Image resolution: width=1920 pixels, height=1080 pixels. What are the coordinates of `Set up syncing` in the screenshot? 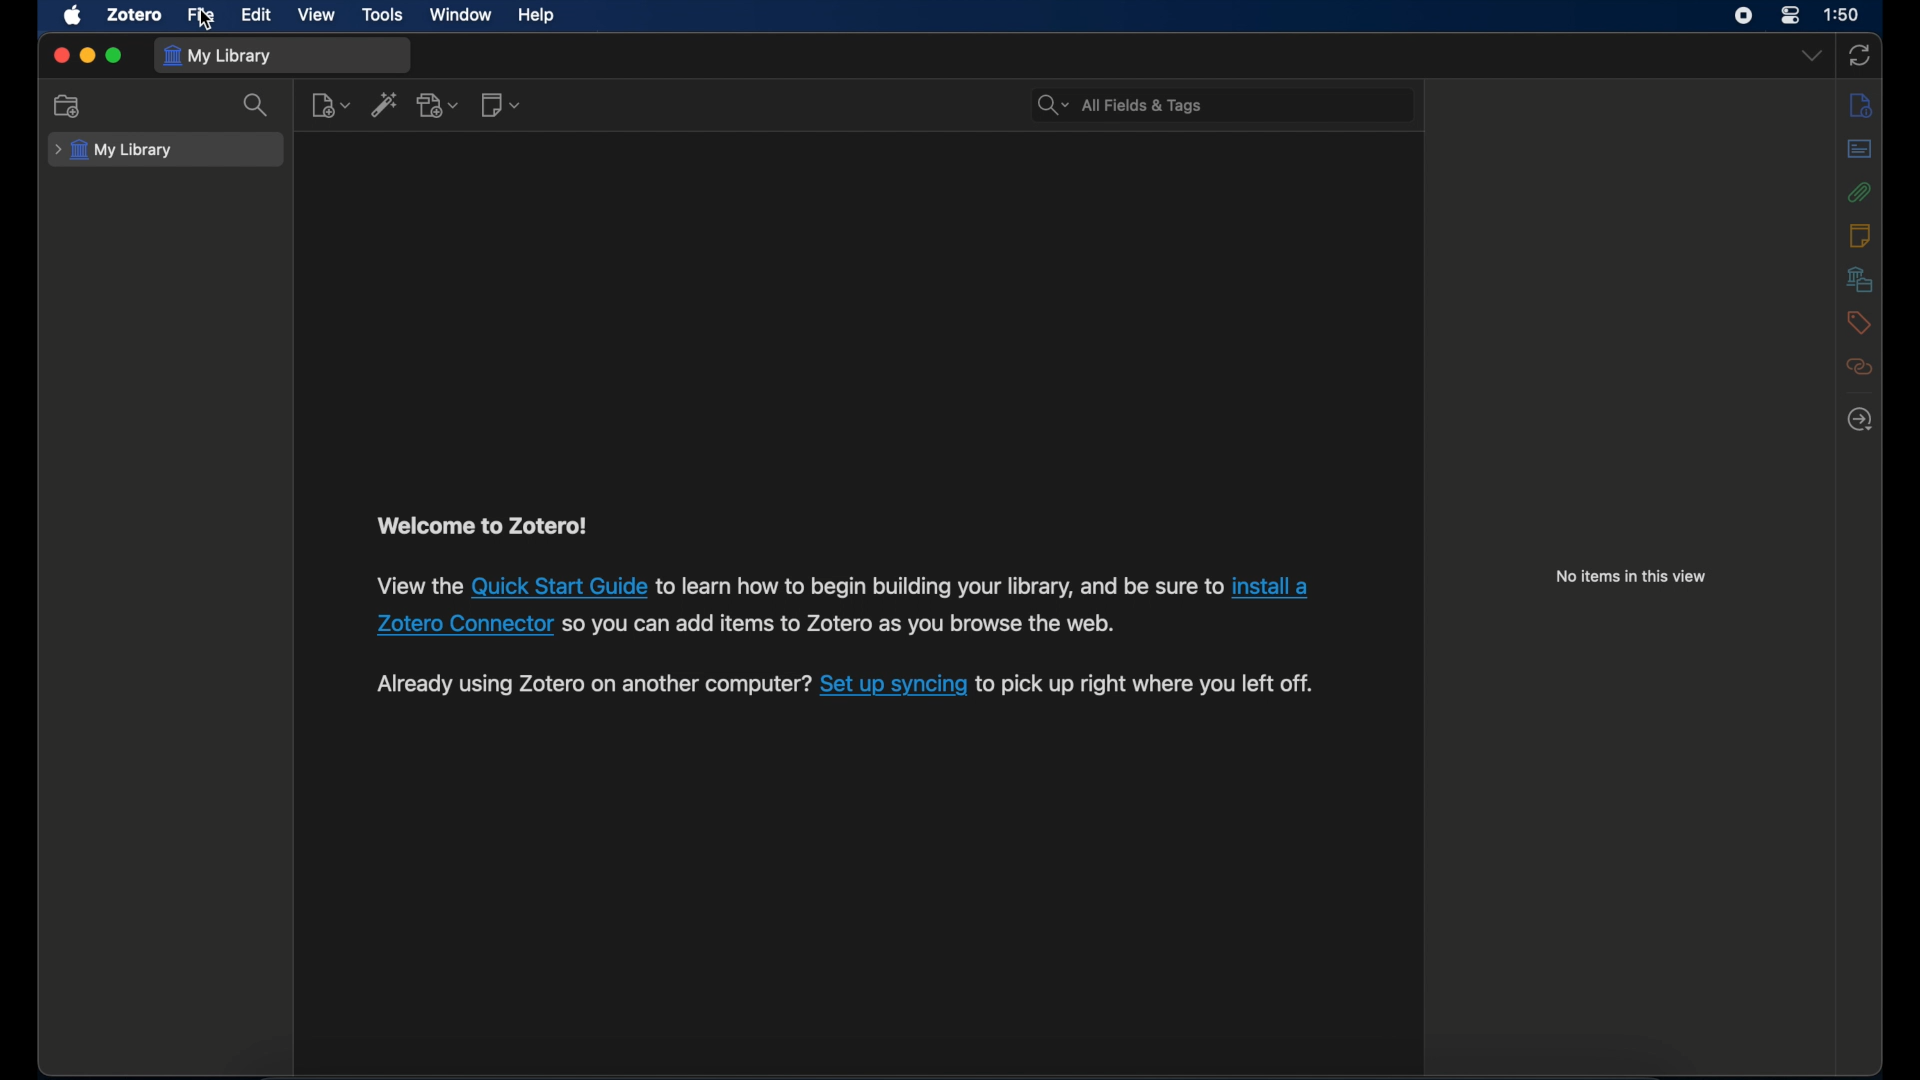 It's located at (894, 683).